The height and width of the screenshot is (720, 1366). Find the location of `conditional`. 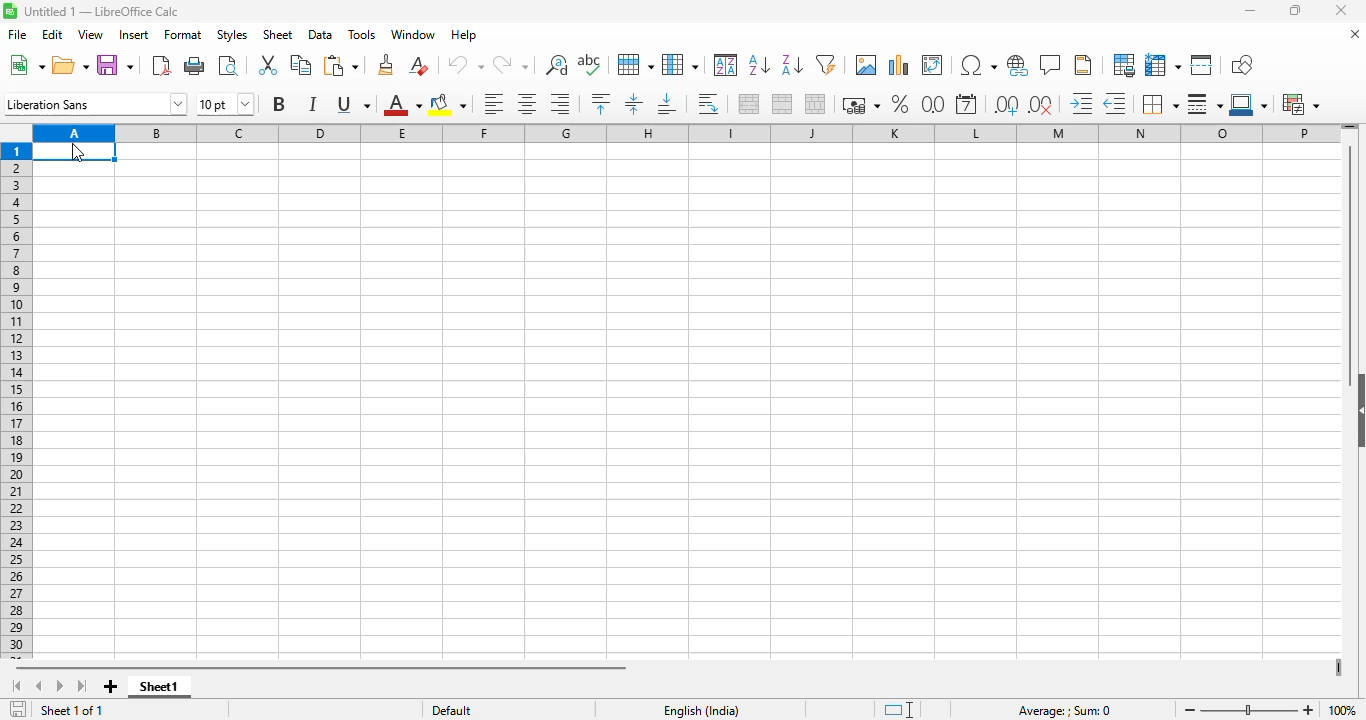

conditional is located at coordinates (1301, 104).